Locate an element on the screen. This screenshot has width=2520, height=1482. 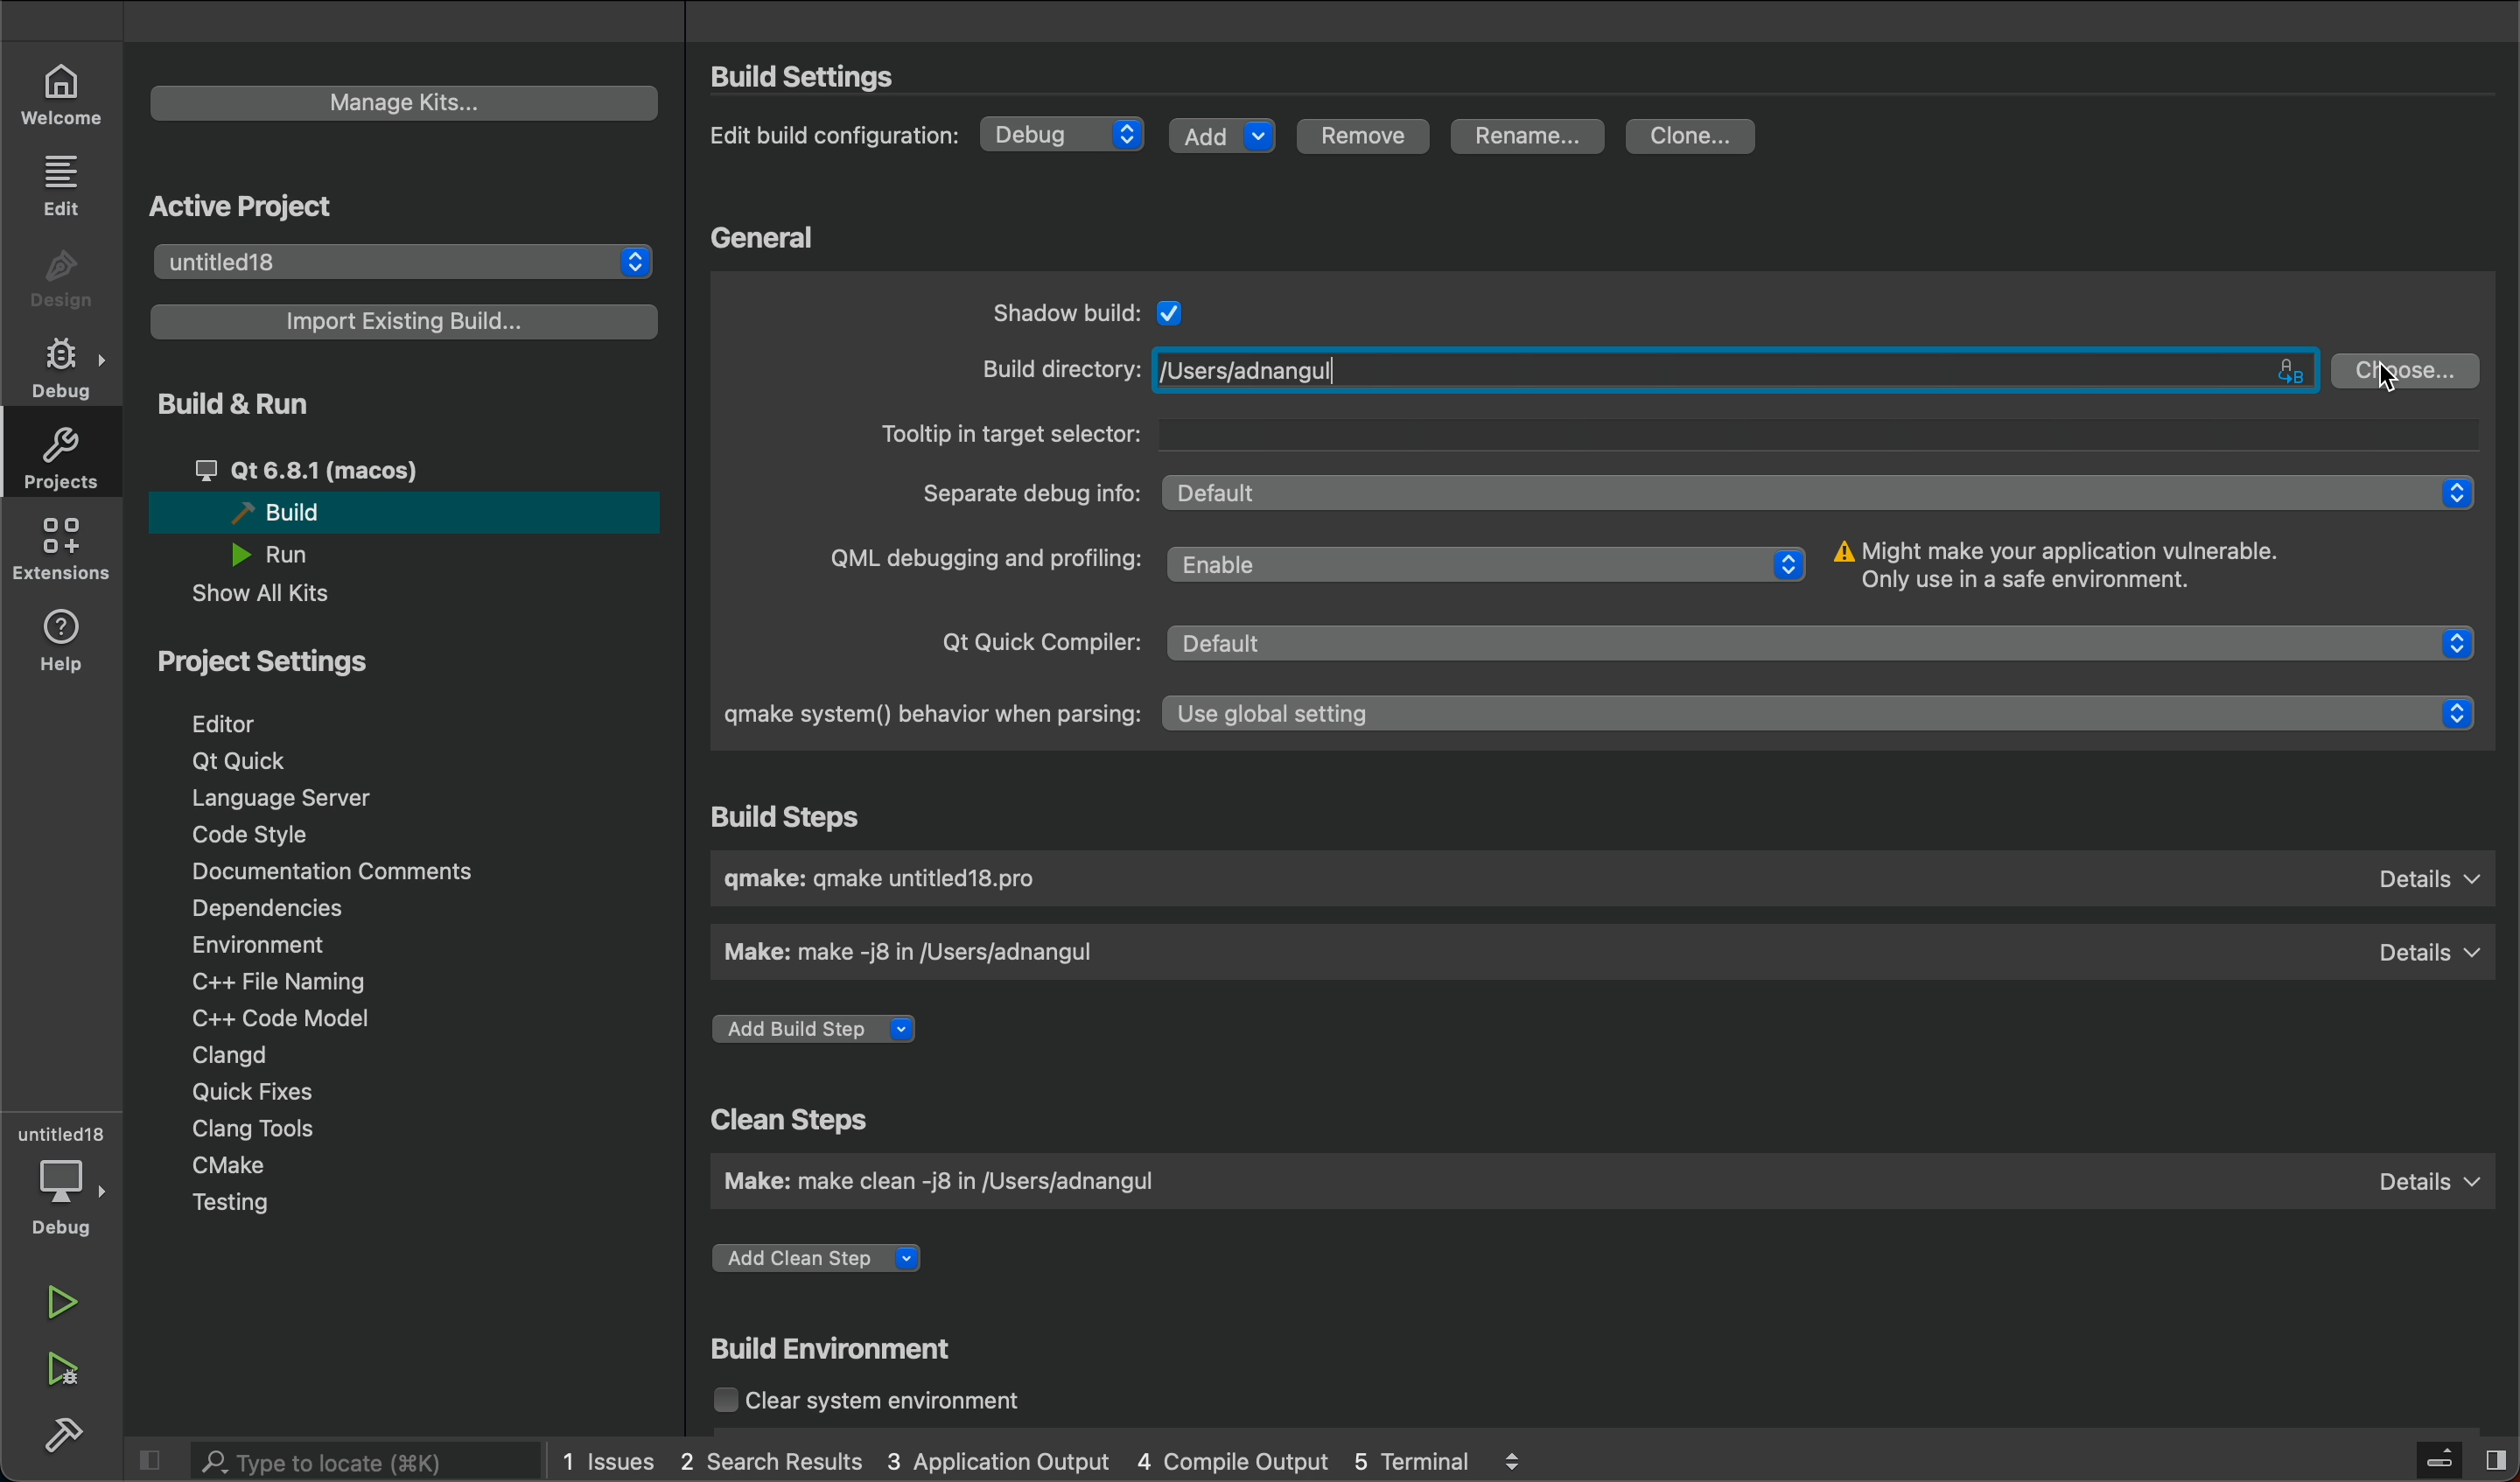
build environment is located at coordinates (851, 1348).